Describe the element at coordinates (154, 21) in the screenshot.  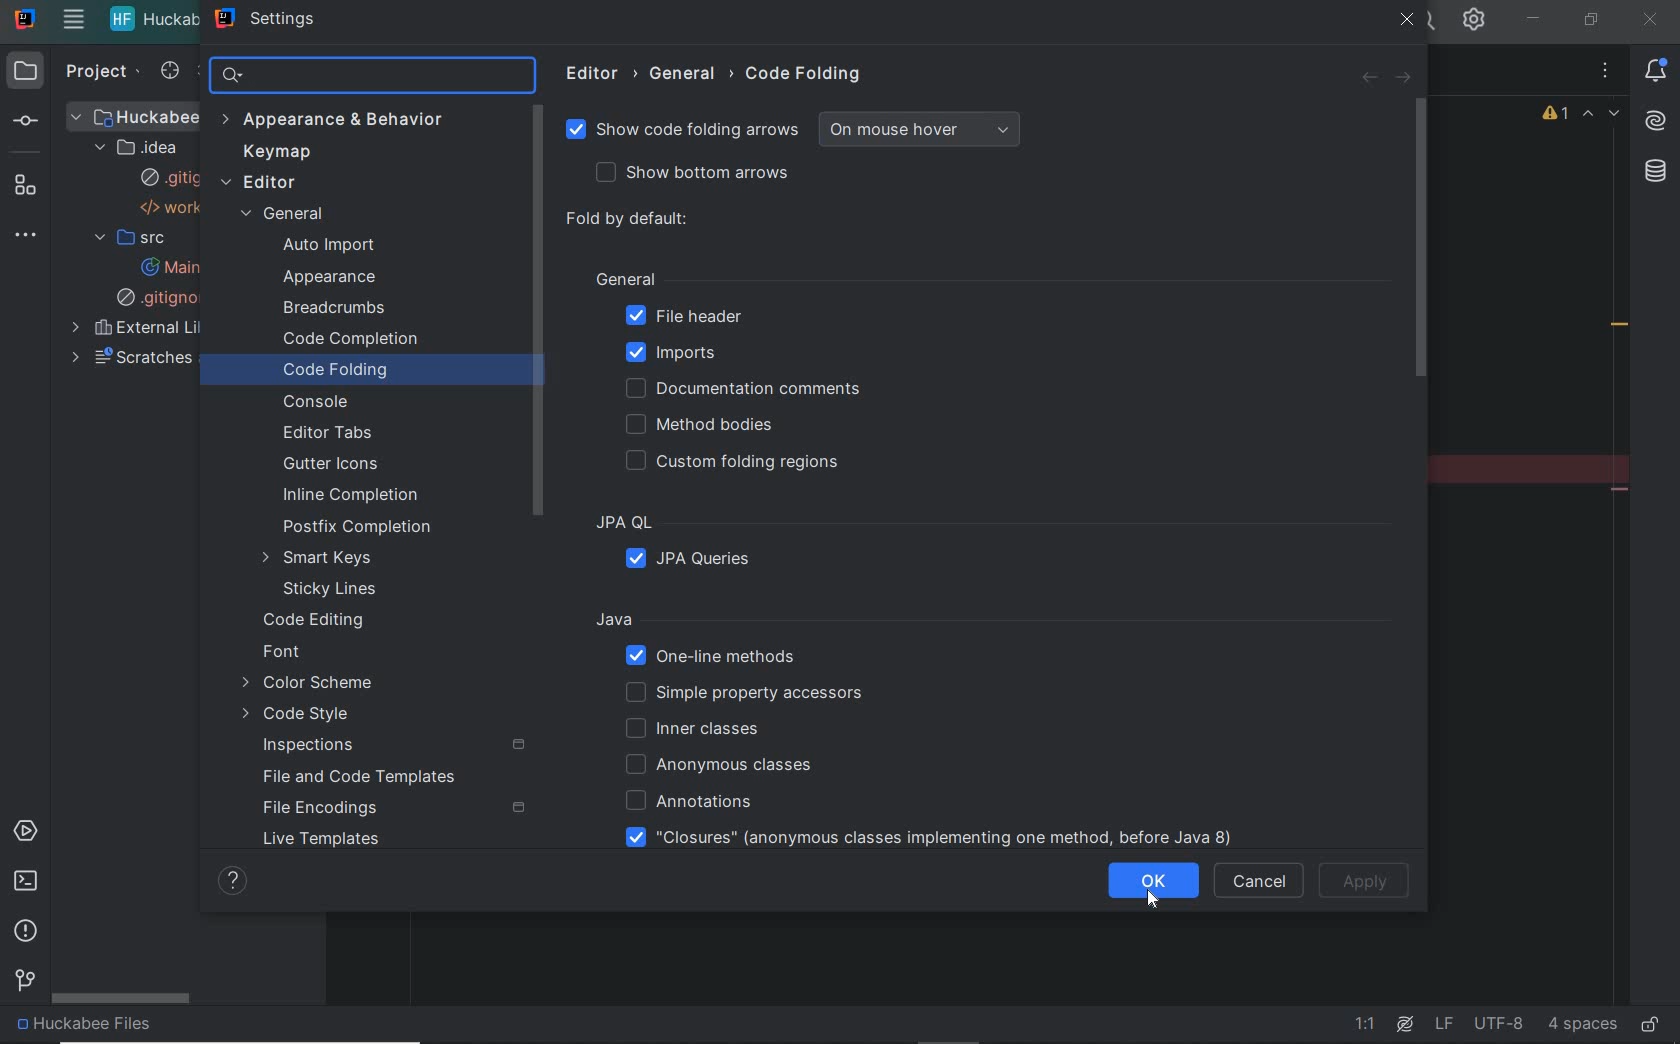
I see `project file name` at that location.